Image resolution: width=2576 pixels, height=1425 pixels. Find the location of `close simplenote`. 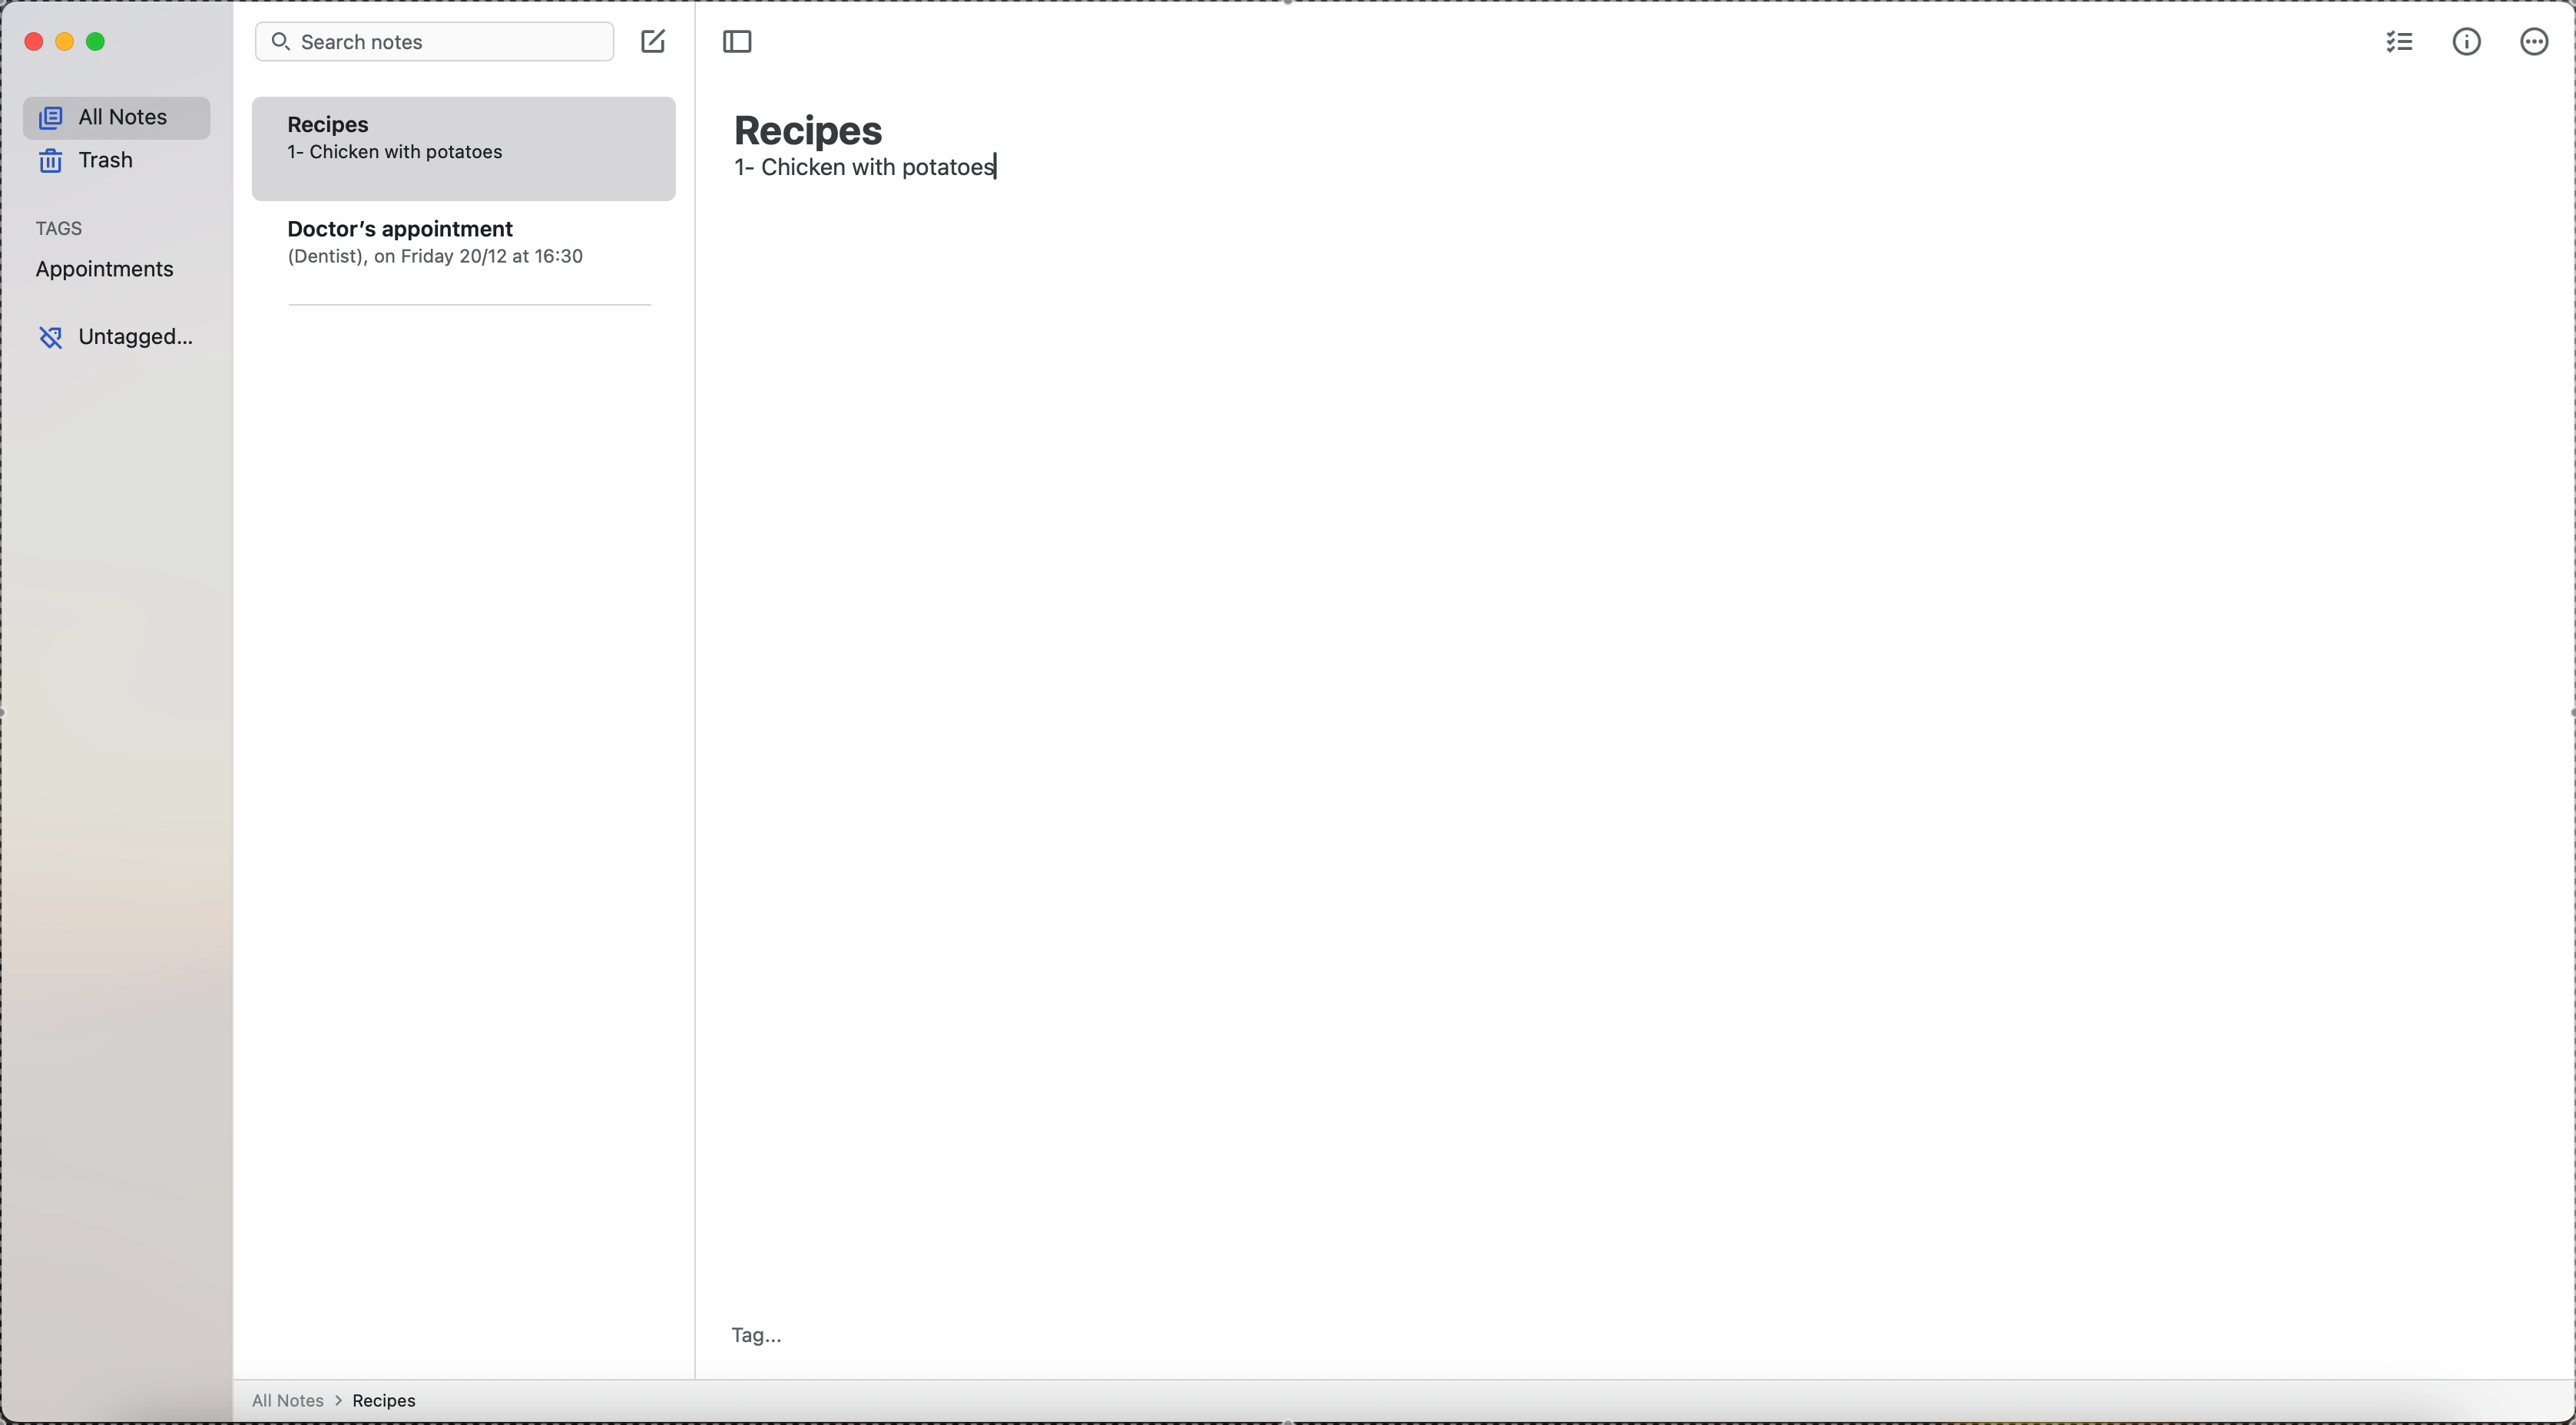

close simplenote is located at coordinates (30, 43).